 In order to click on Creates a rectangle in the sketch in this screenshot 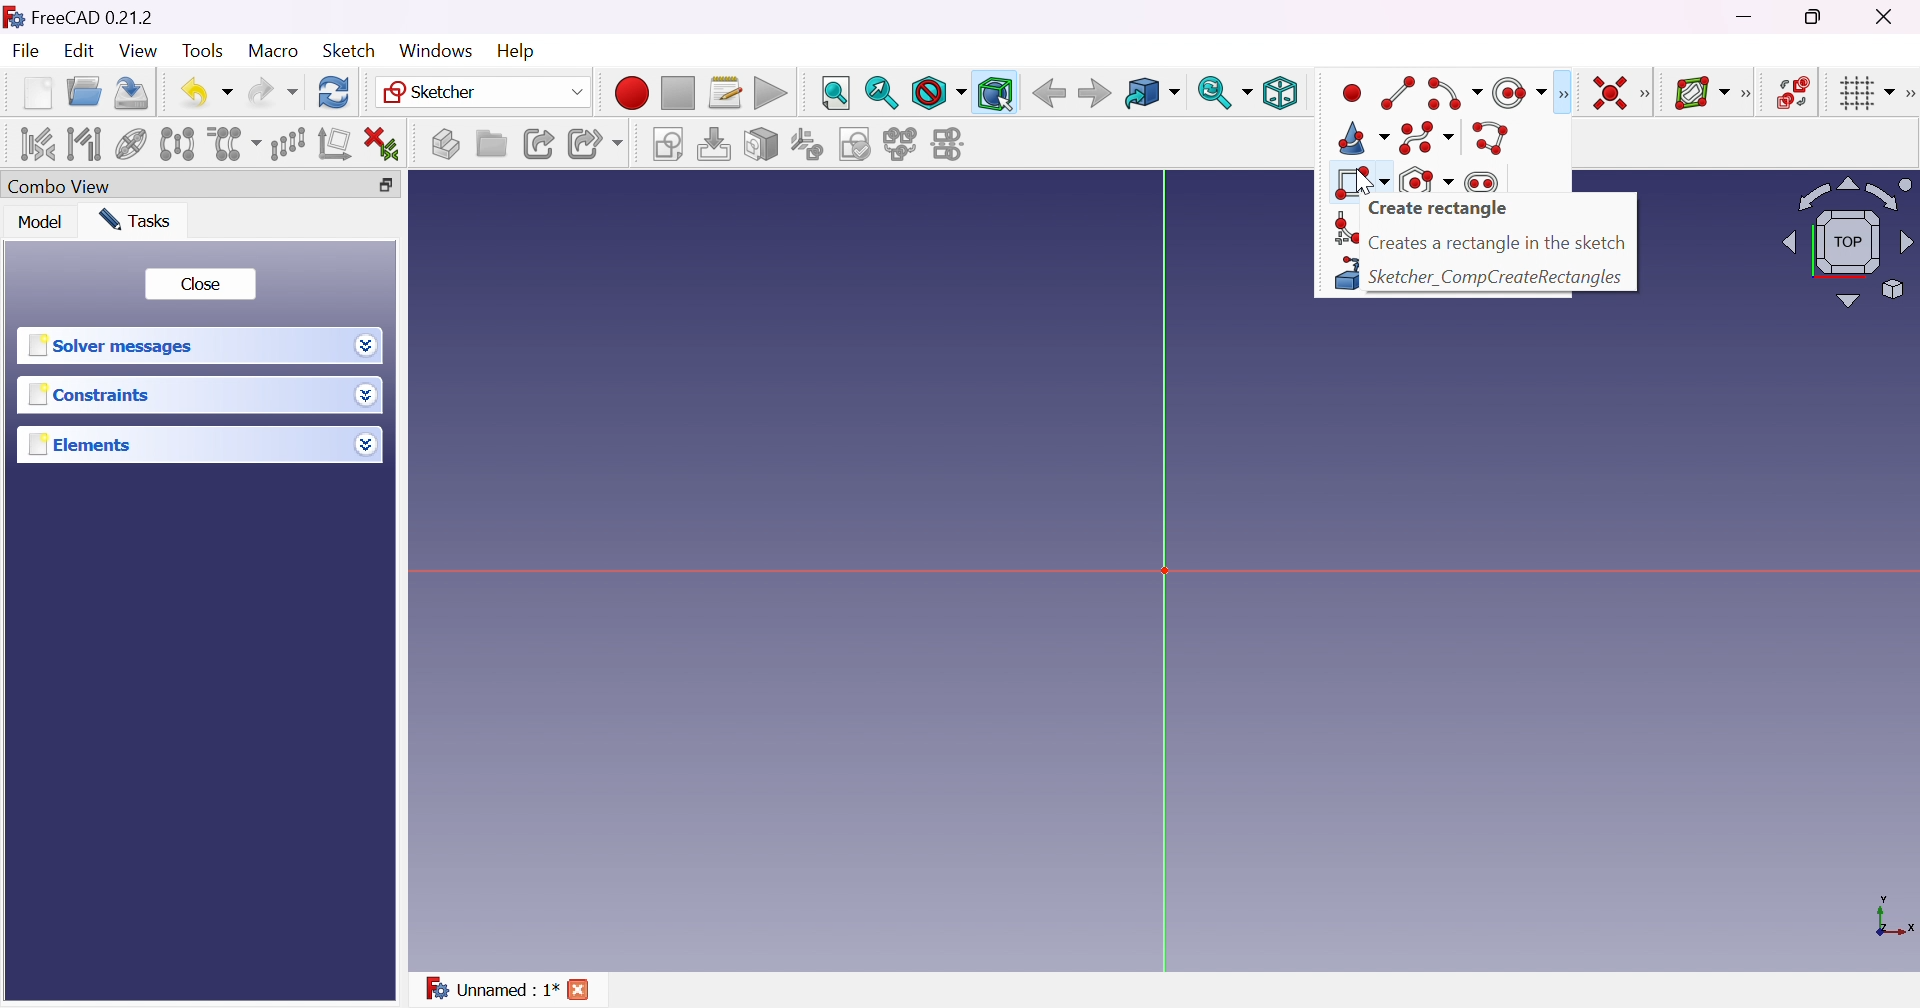, I will do `click(1498, 243)`.